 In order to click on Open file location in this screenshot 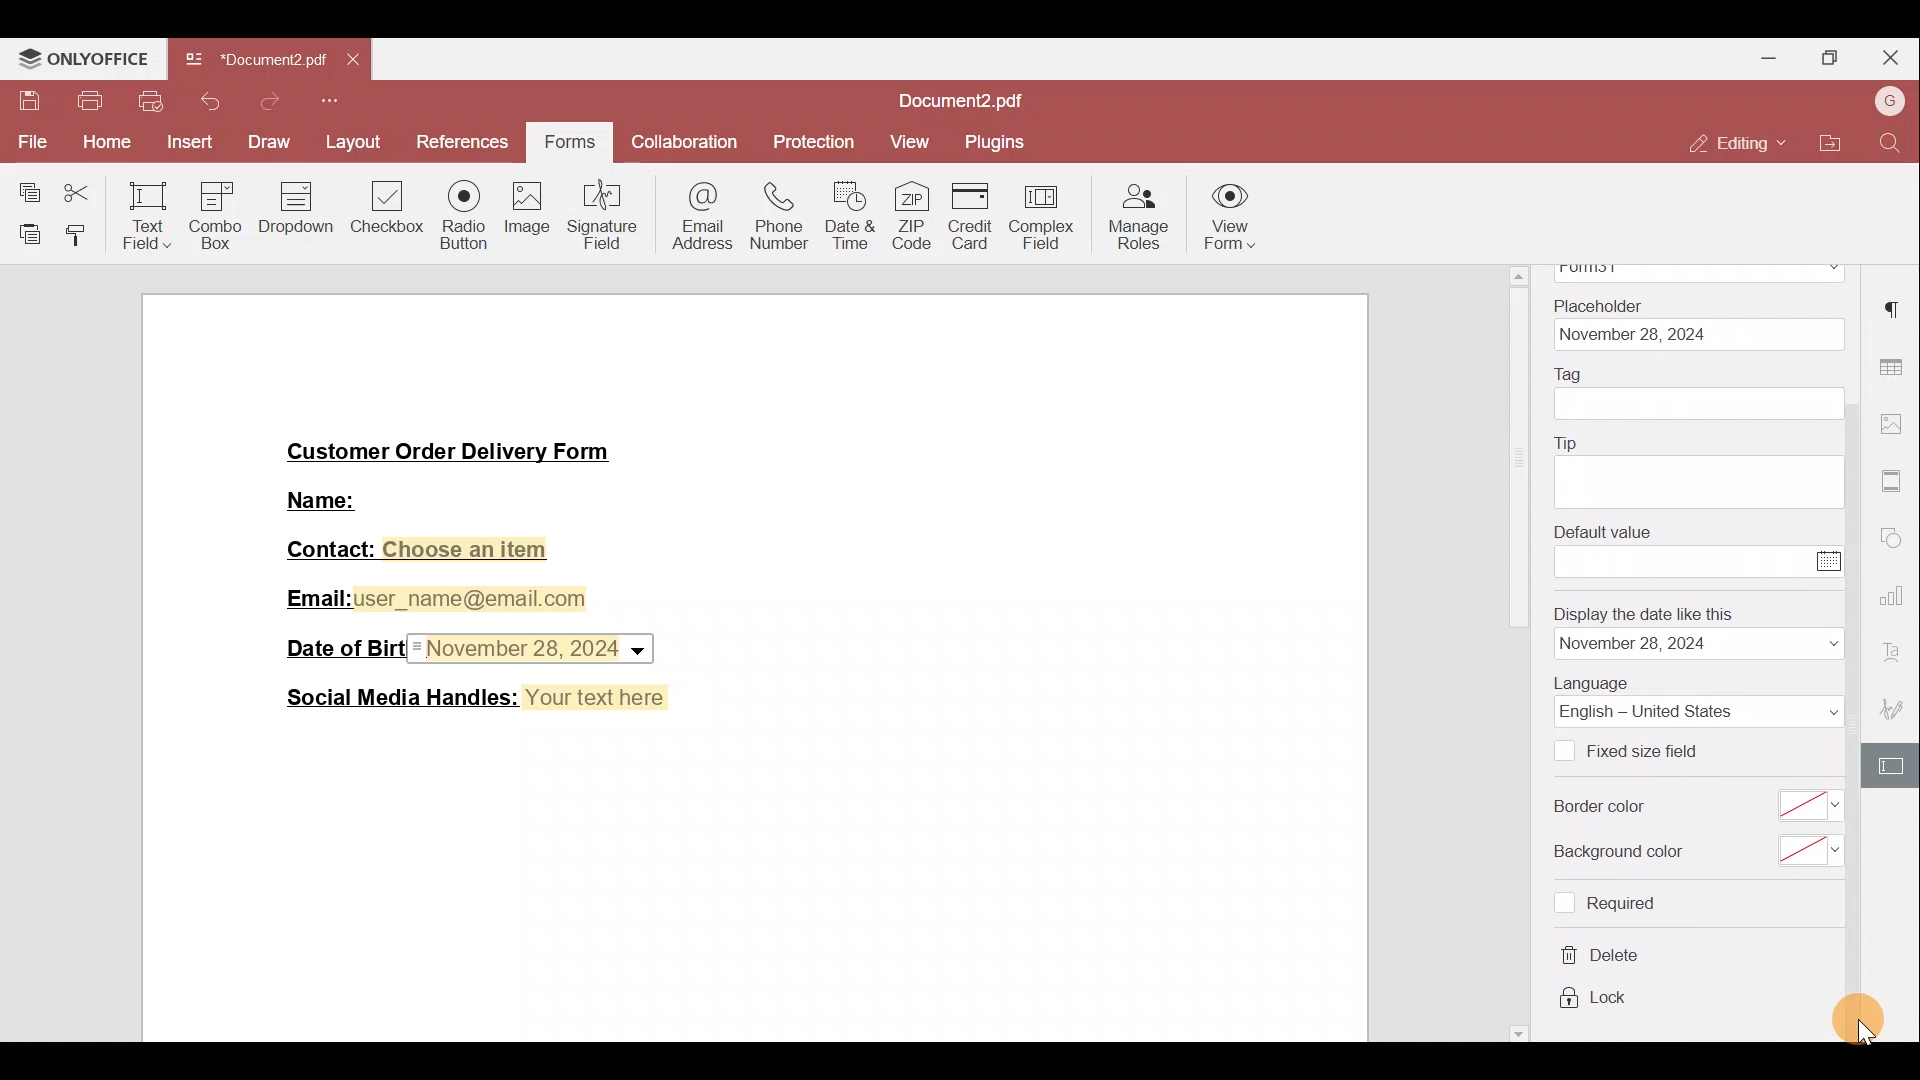, I will do `click(1831, 144)`.